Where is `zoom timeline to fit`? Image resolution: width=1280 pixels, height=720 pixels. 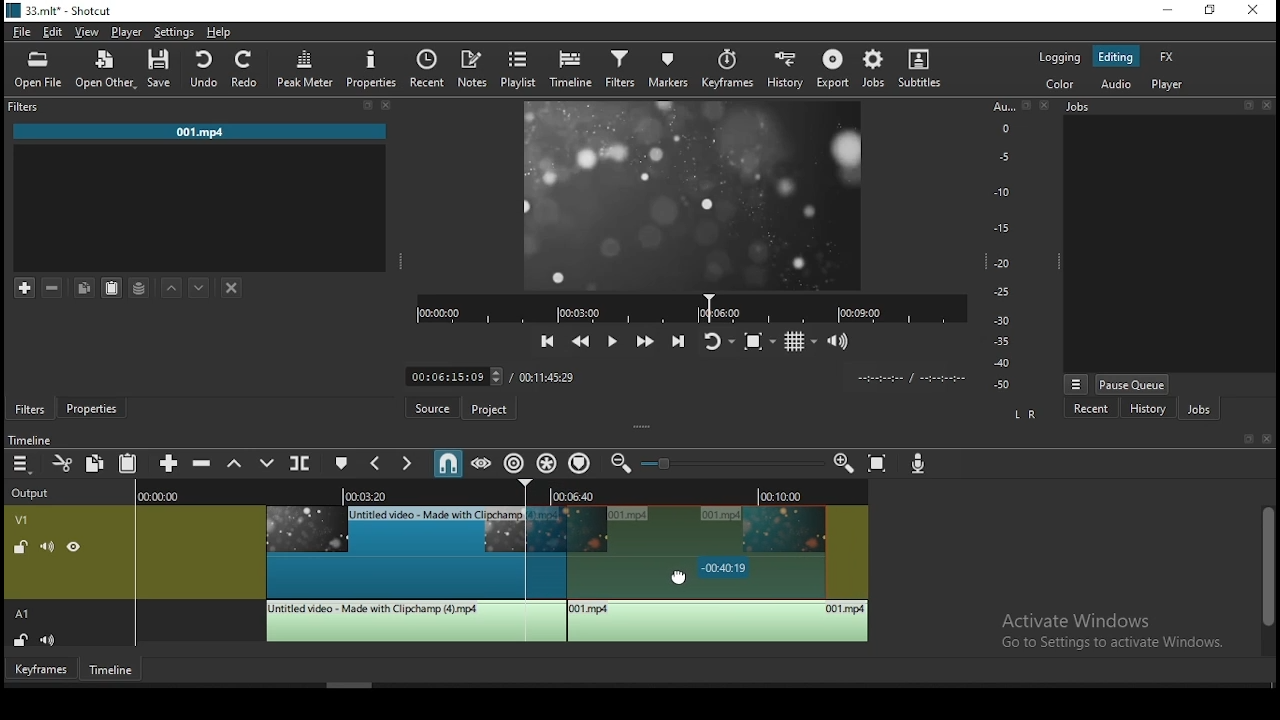
zoom timeline to fit is located at coordinates (884, 464).